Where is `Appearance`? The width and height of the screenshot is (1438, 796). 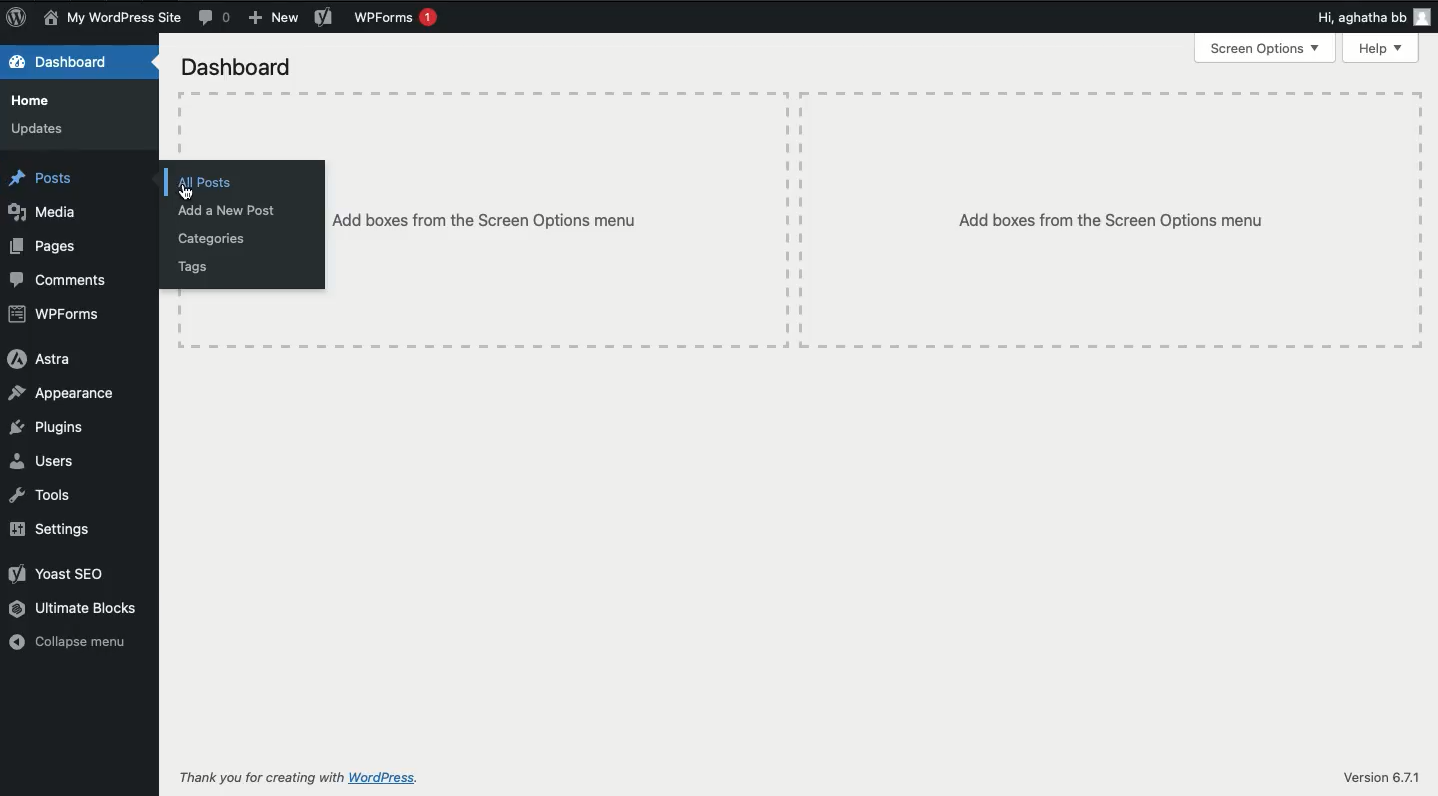
Appearance is located at coordinates (64, 396).